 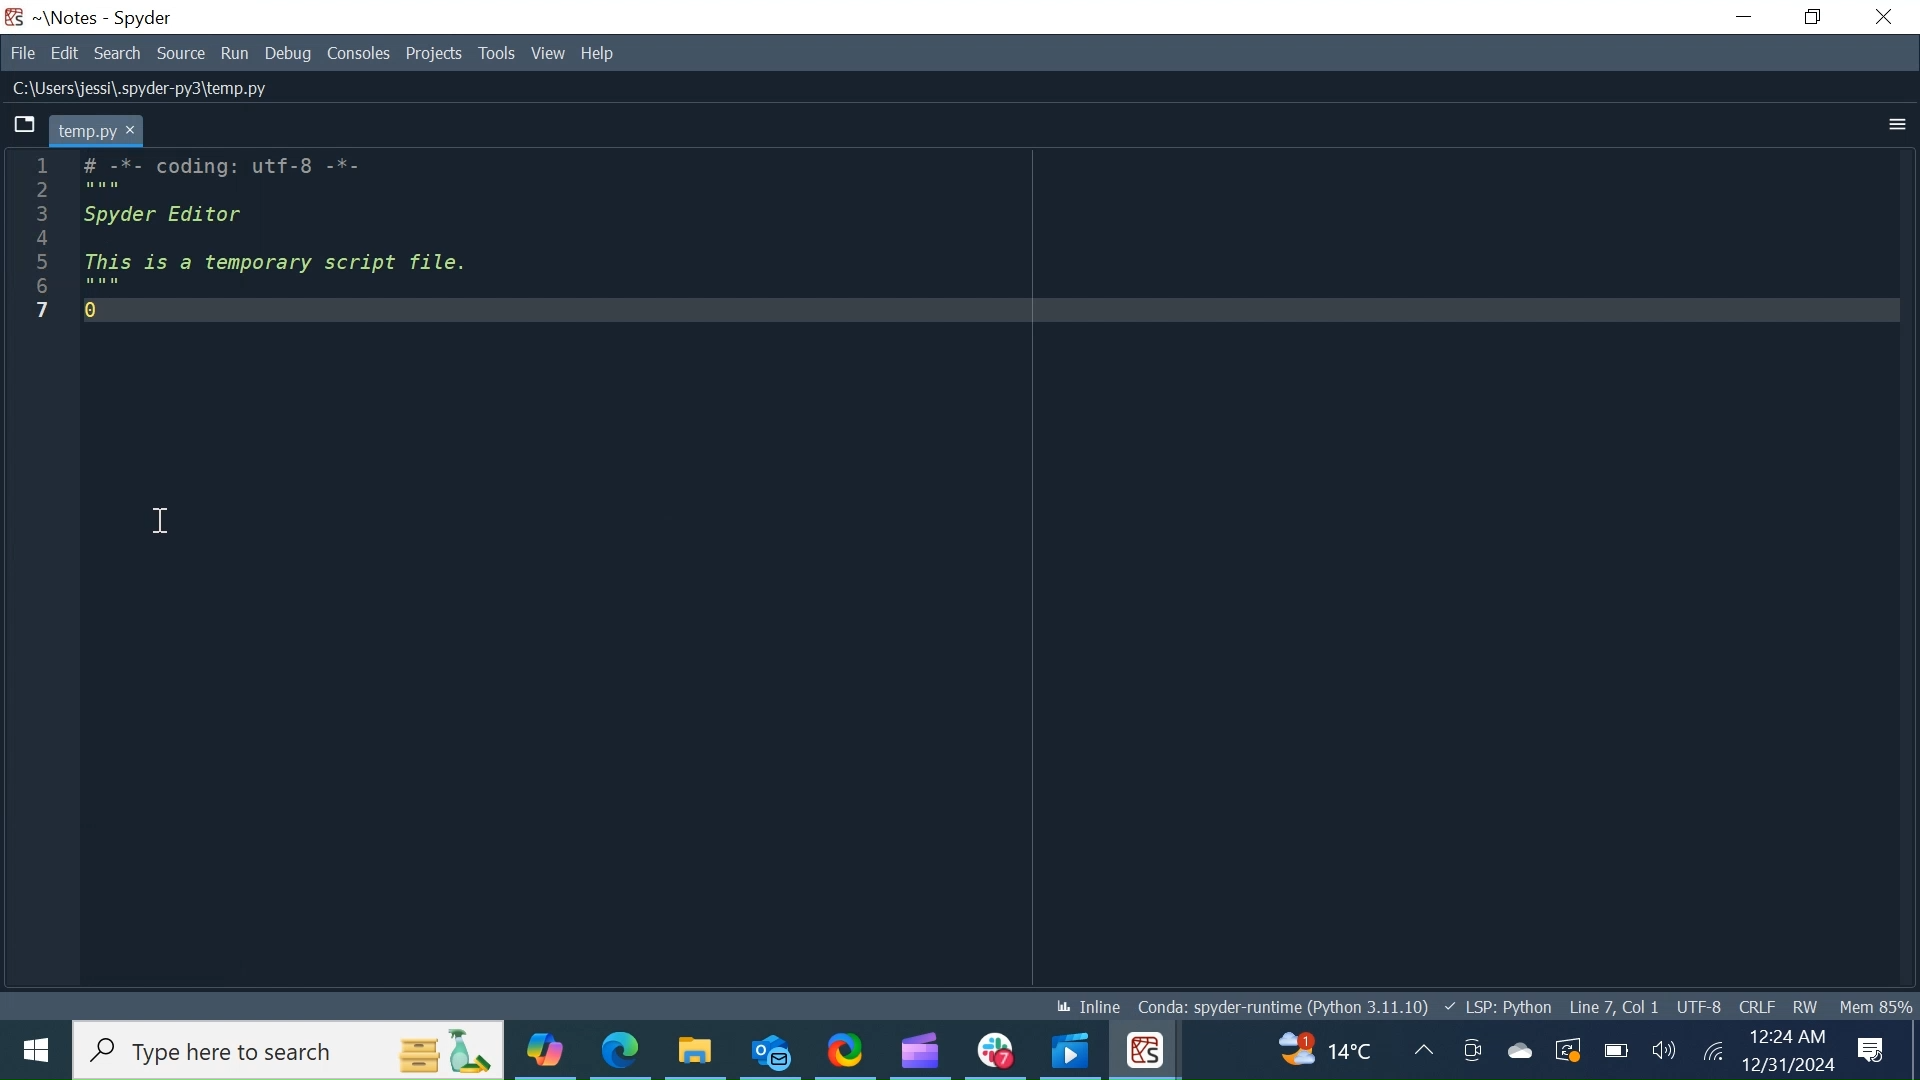 I want to click on Browse Tabs, so click(x=23, y=125).